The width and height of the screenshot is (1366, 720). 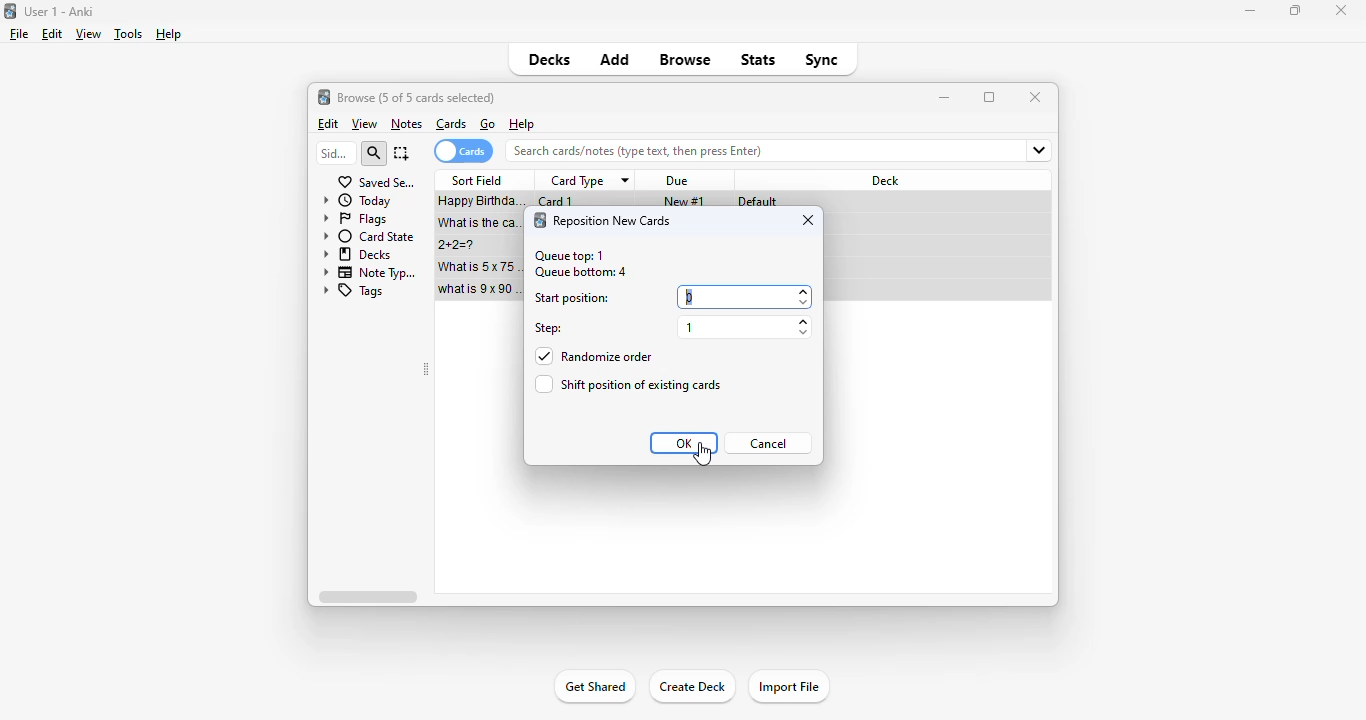 What do you see at coordinates (1249, 11) in the screenshot?
I see `minimize` at bounding box center [1249, 11].